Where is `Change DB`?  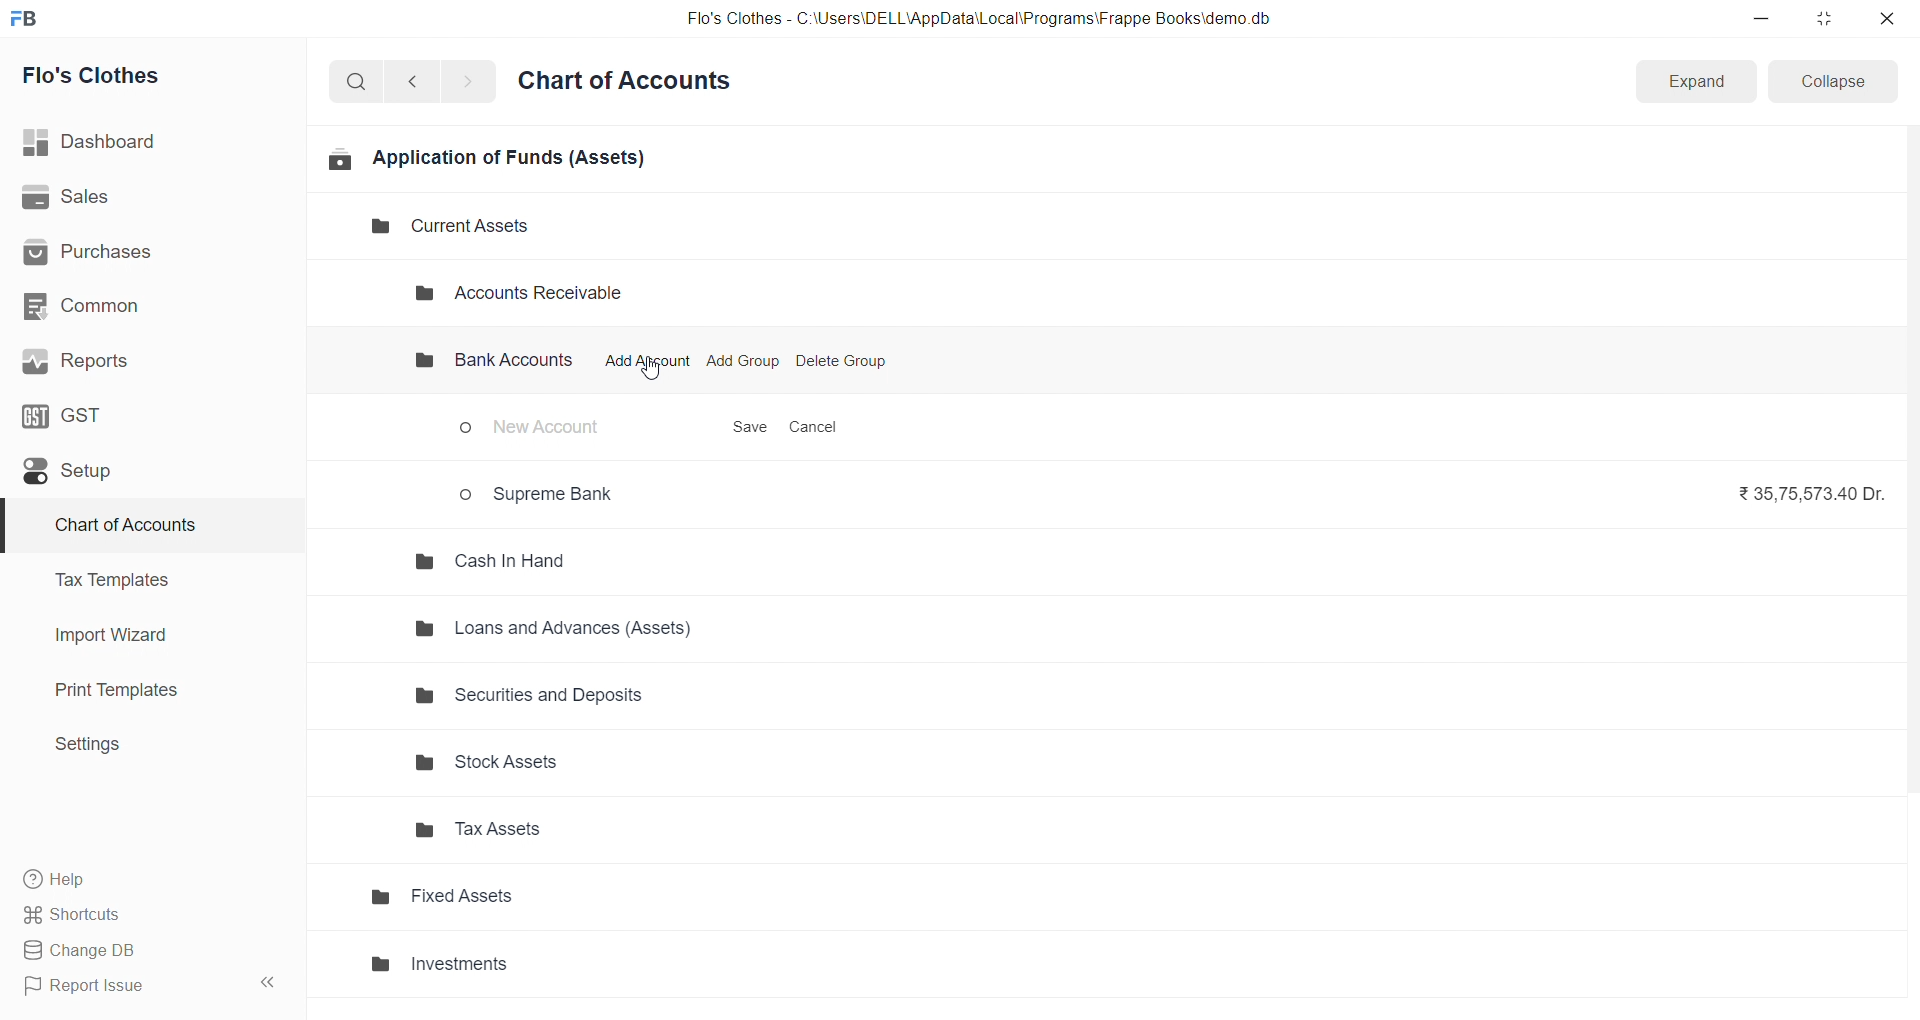
Change DB is located at coordinates (143, 951).